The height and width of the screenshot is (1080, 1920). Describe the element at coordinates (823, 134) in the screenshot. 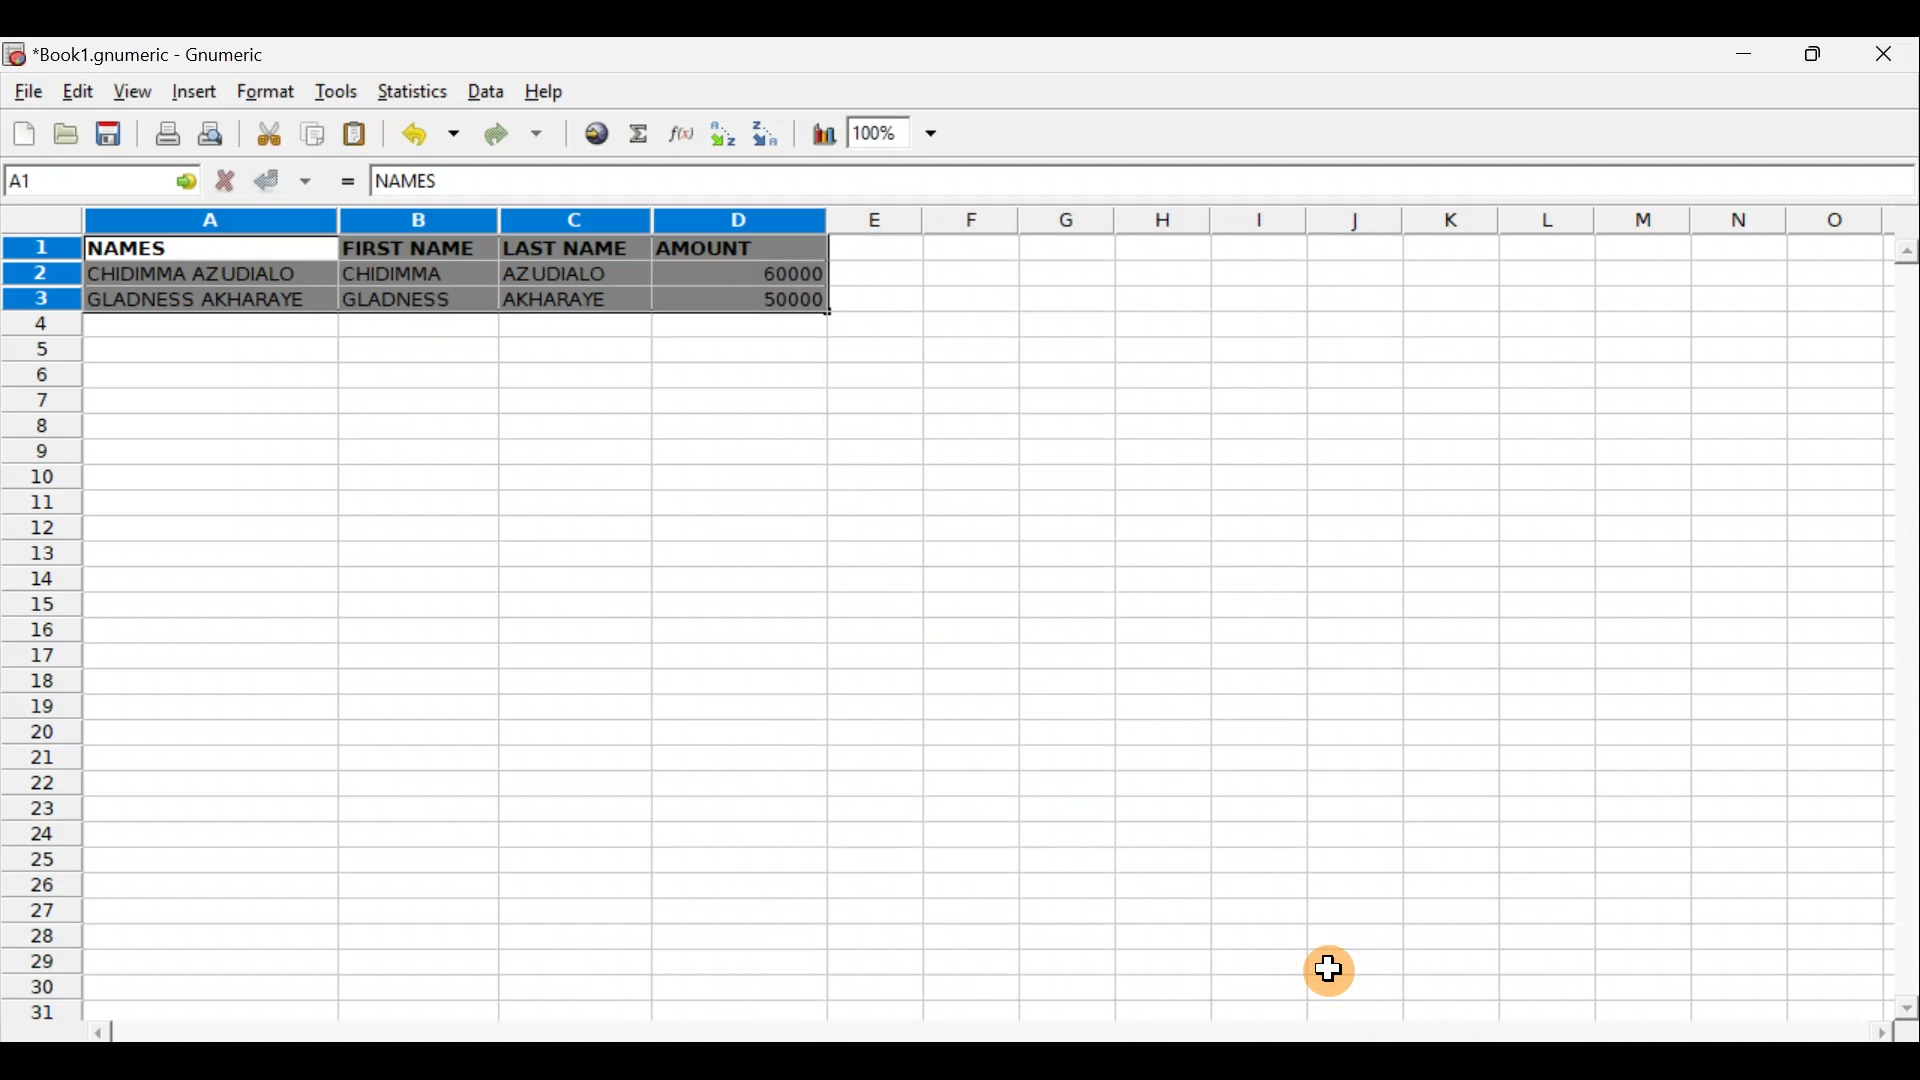

I see `Insert chart` at that location.